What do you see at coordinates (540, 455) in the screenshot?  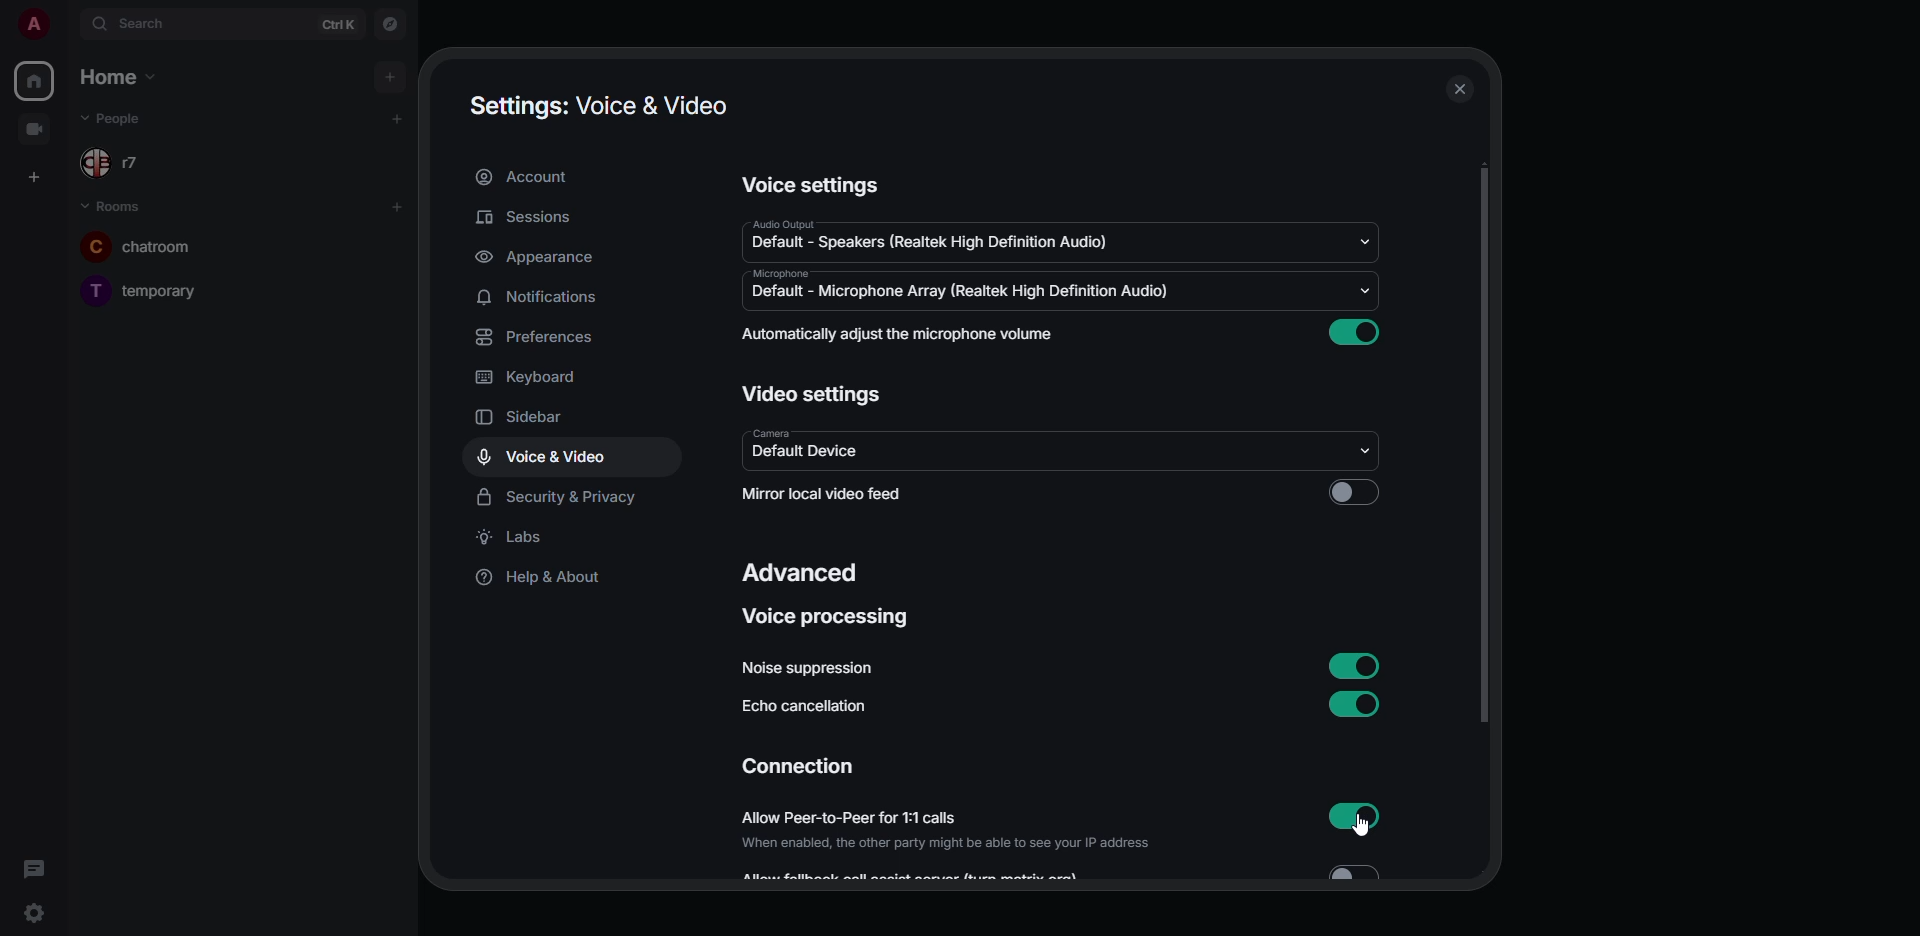 I see `voice & video` at bounding box center [540, 455].